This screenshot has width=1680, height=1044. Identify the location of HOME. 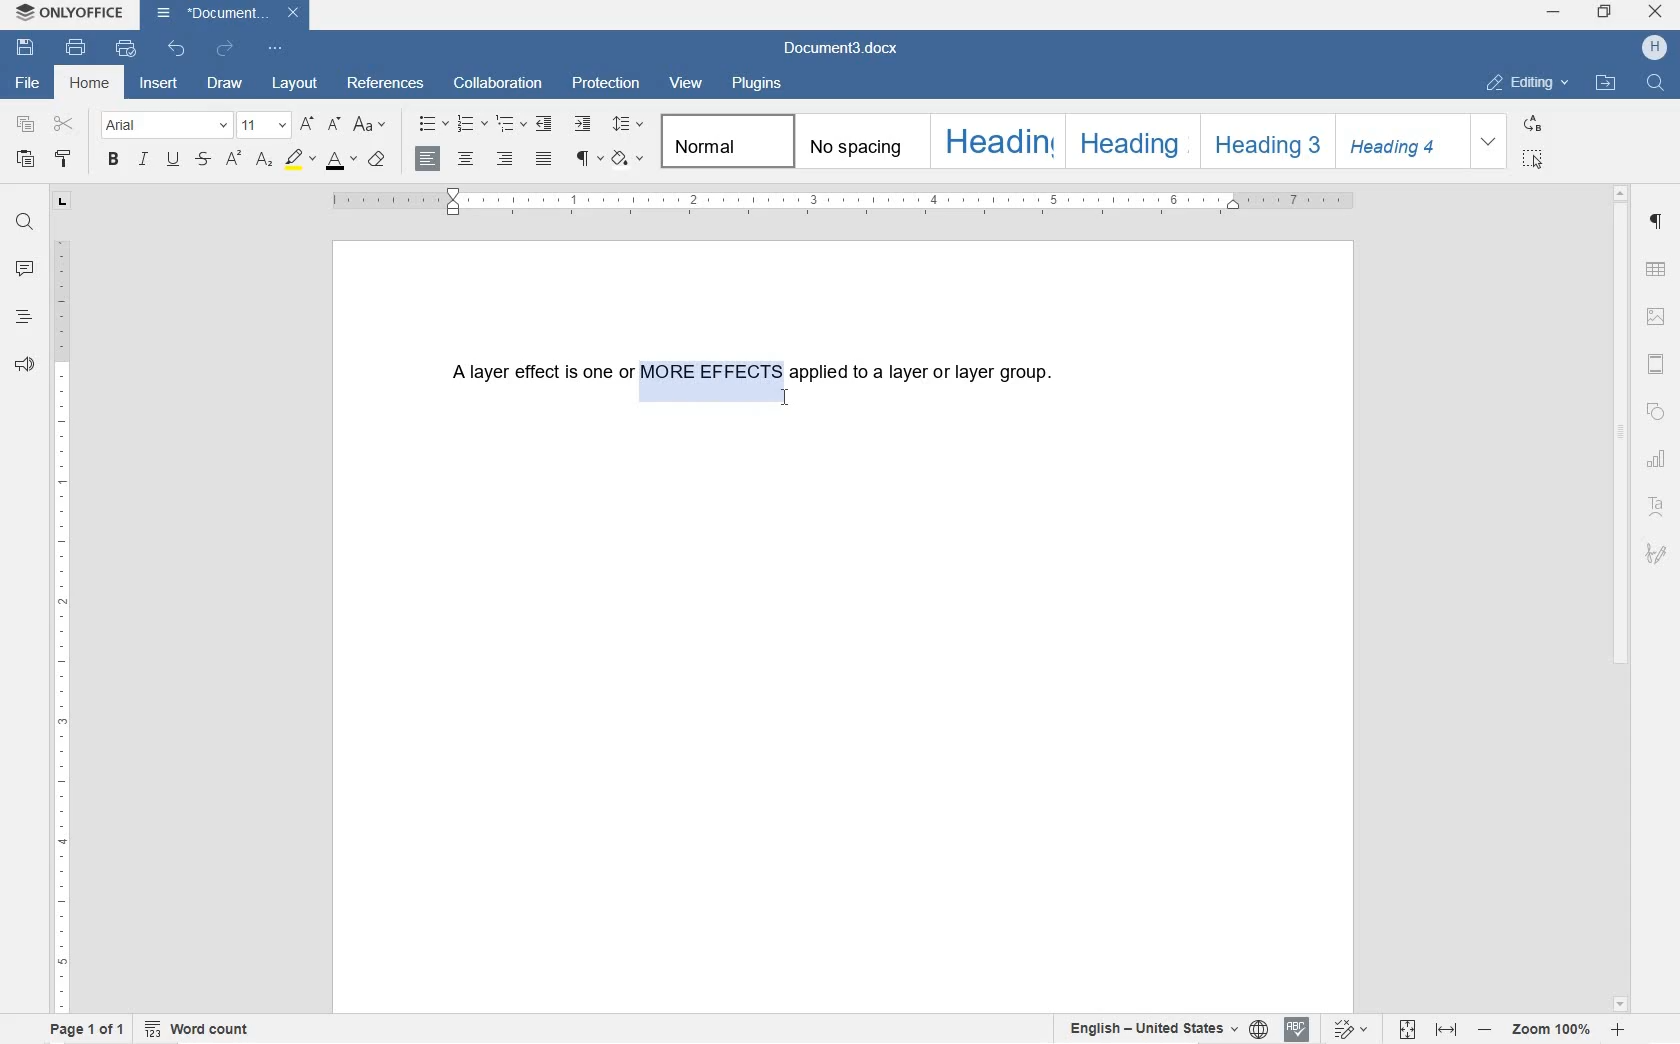
(92, 84).